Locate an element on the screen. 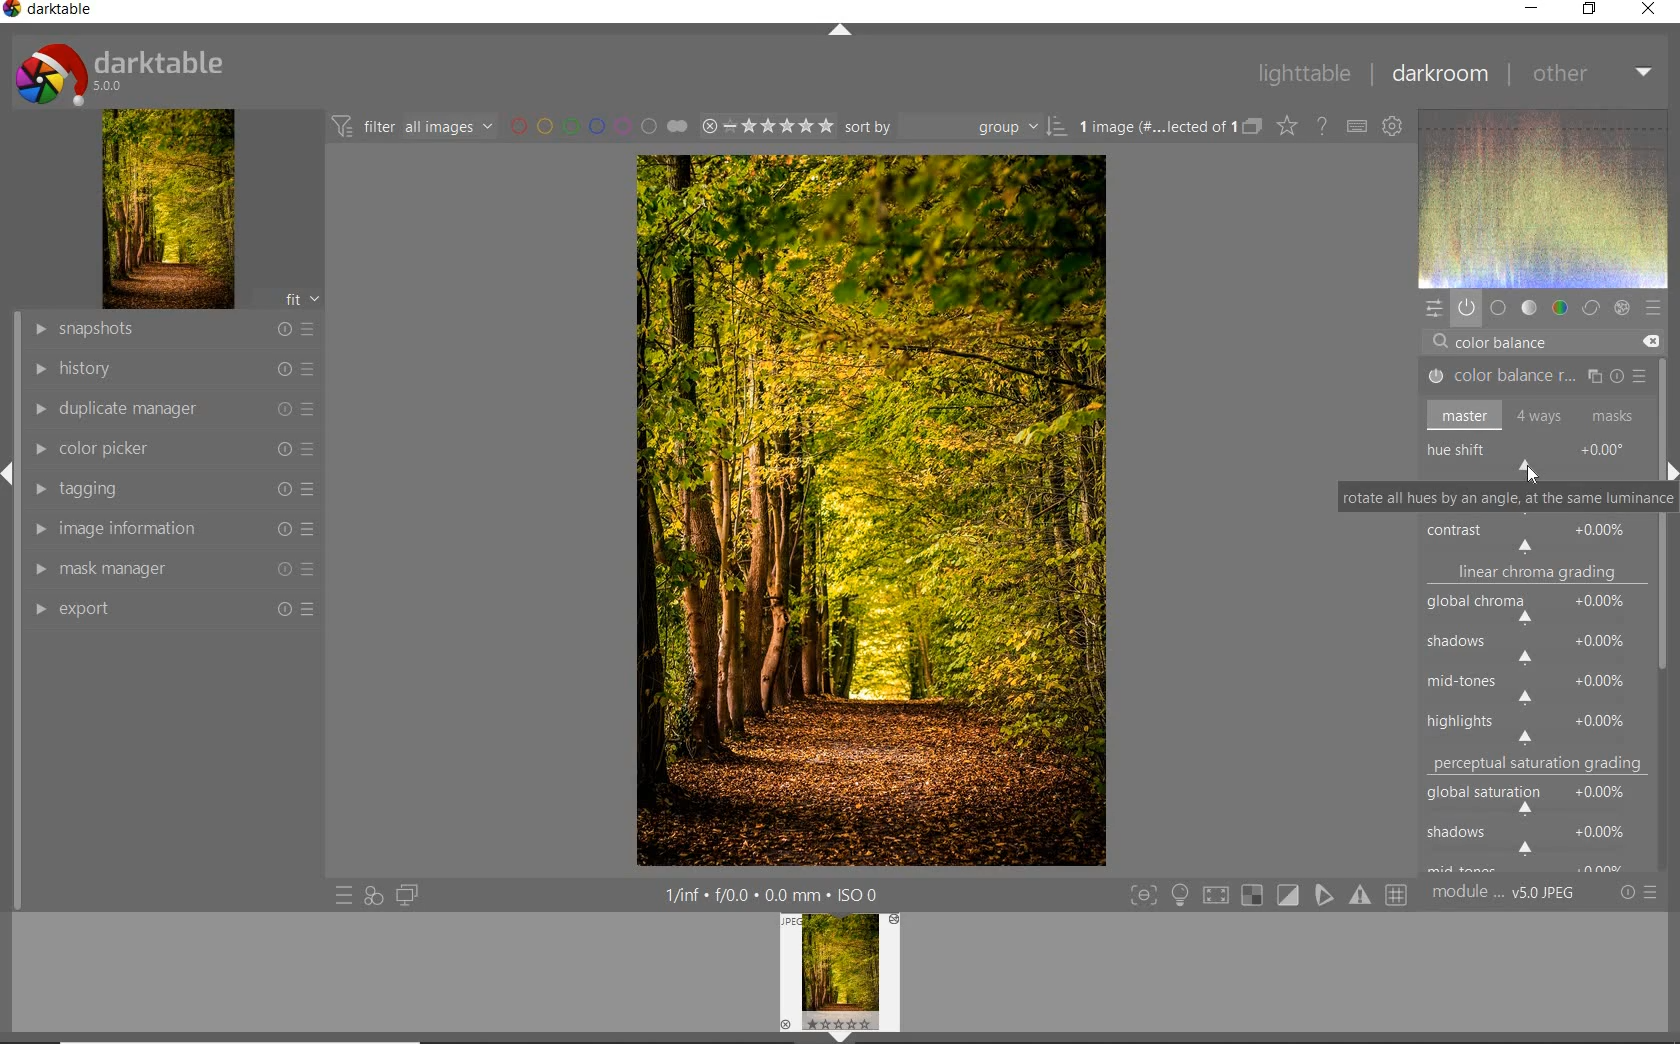 The height and width of the screenshot is (1044, 1680). tagging is located at coordinates (172, 491).